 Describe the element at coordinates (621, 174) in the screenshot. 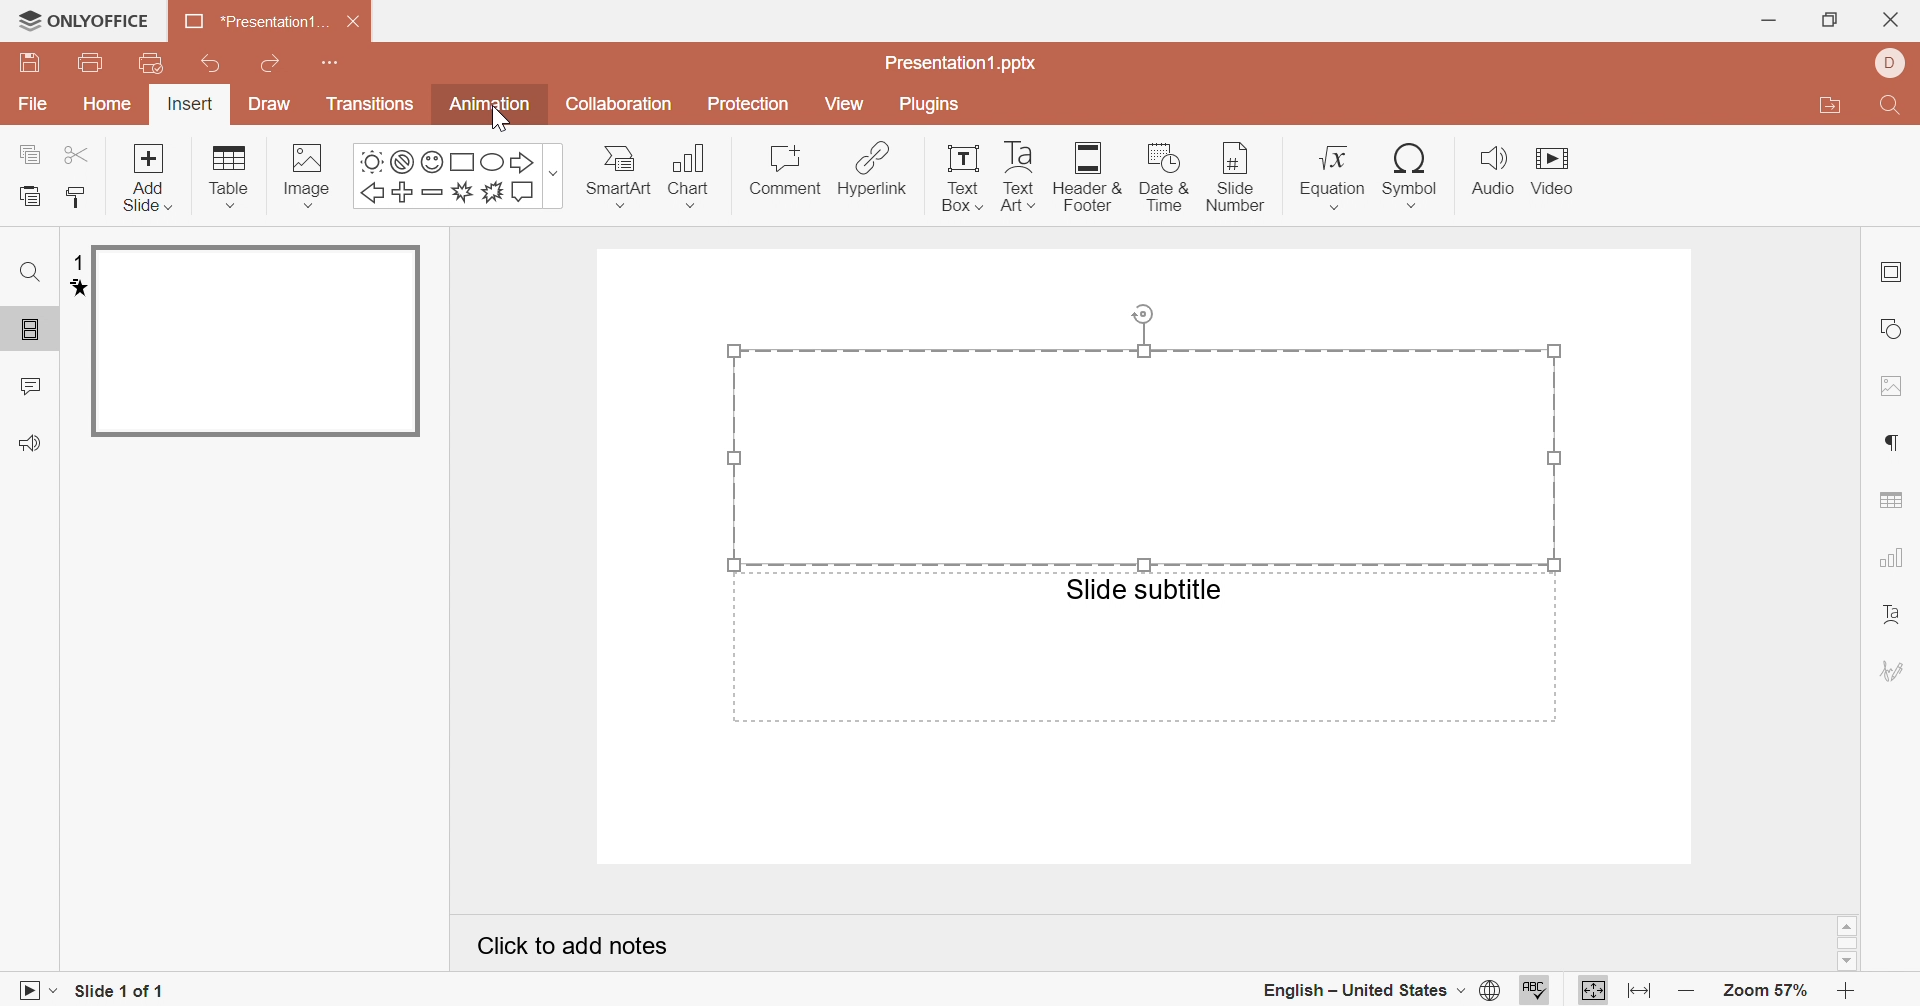

I see `smartart` at that location.